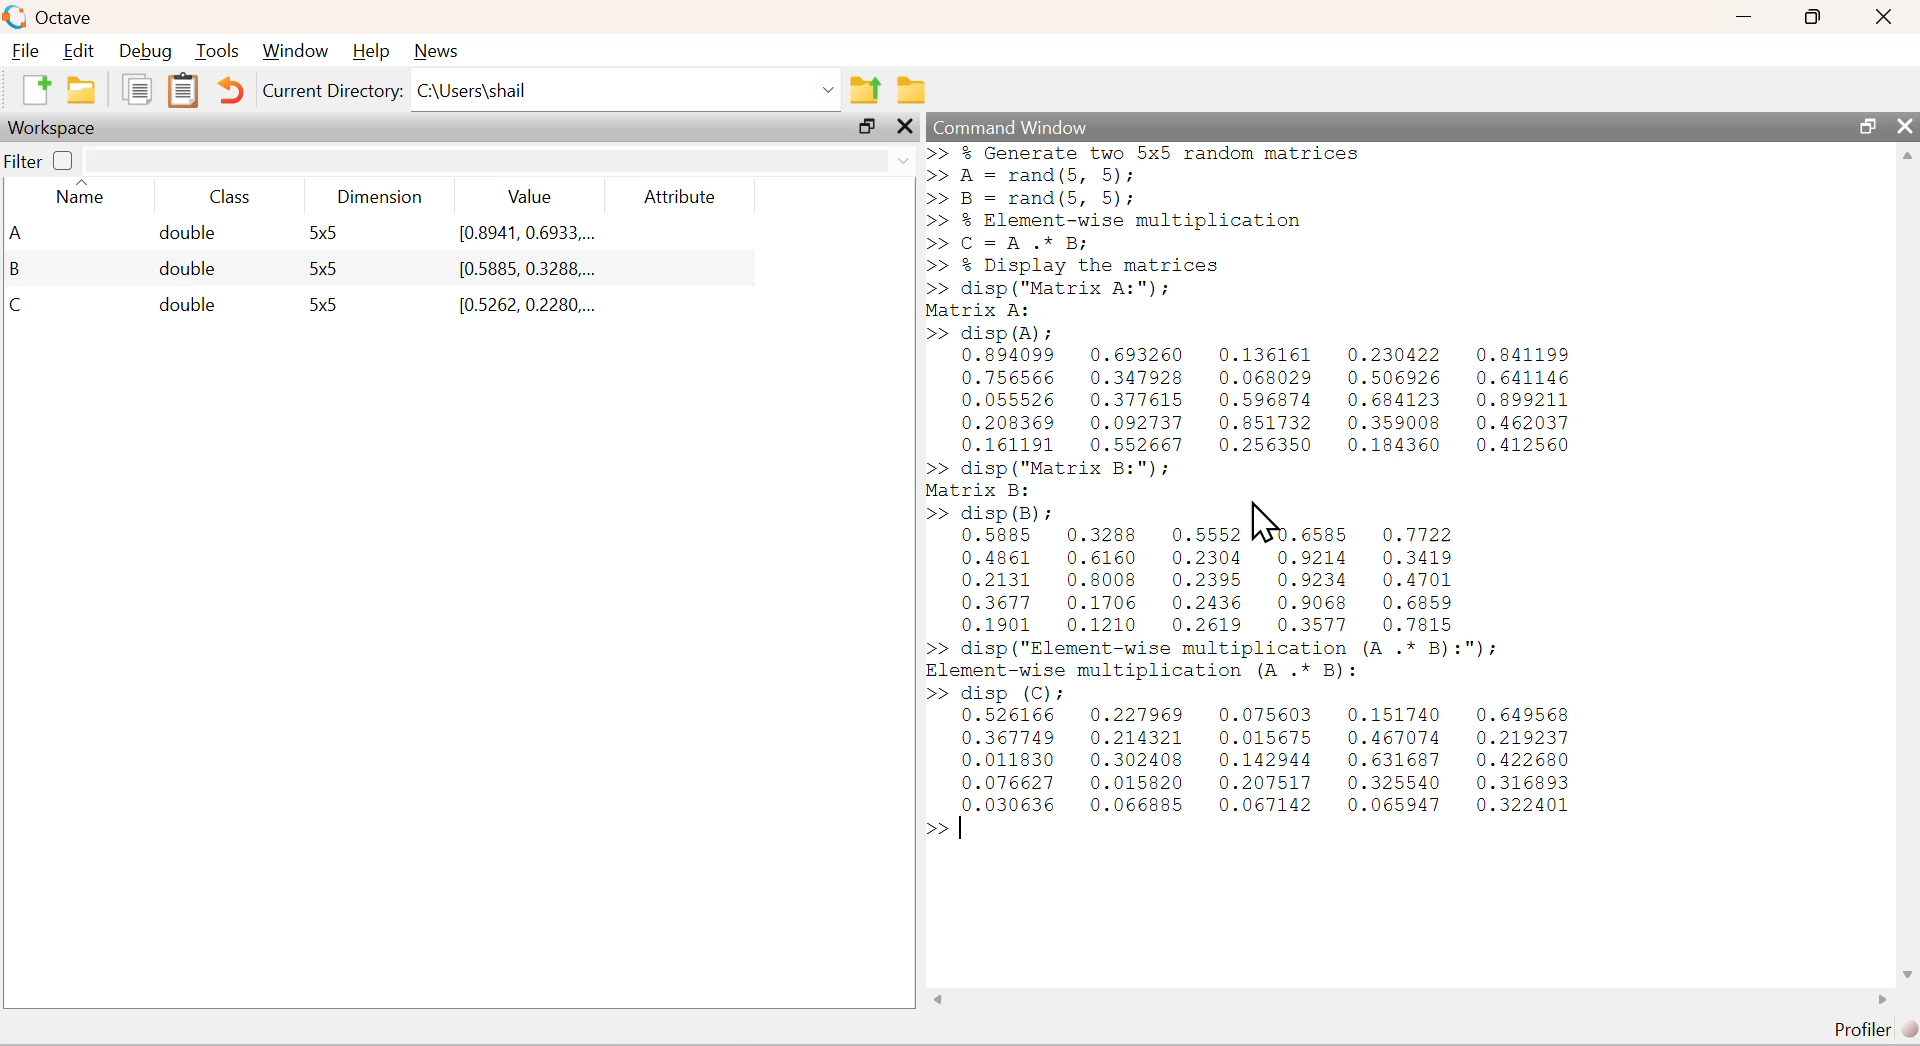  What do you see at coordinates (1265, 524) in the screenshot?
I see `Cursor` at bounding box center [1265, 524].